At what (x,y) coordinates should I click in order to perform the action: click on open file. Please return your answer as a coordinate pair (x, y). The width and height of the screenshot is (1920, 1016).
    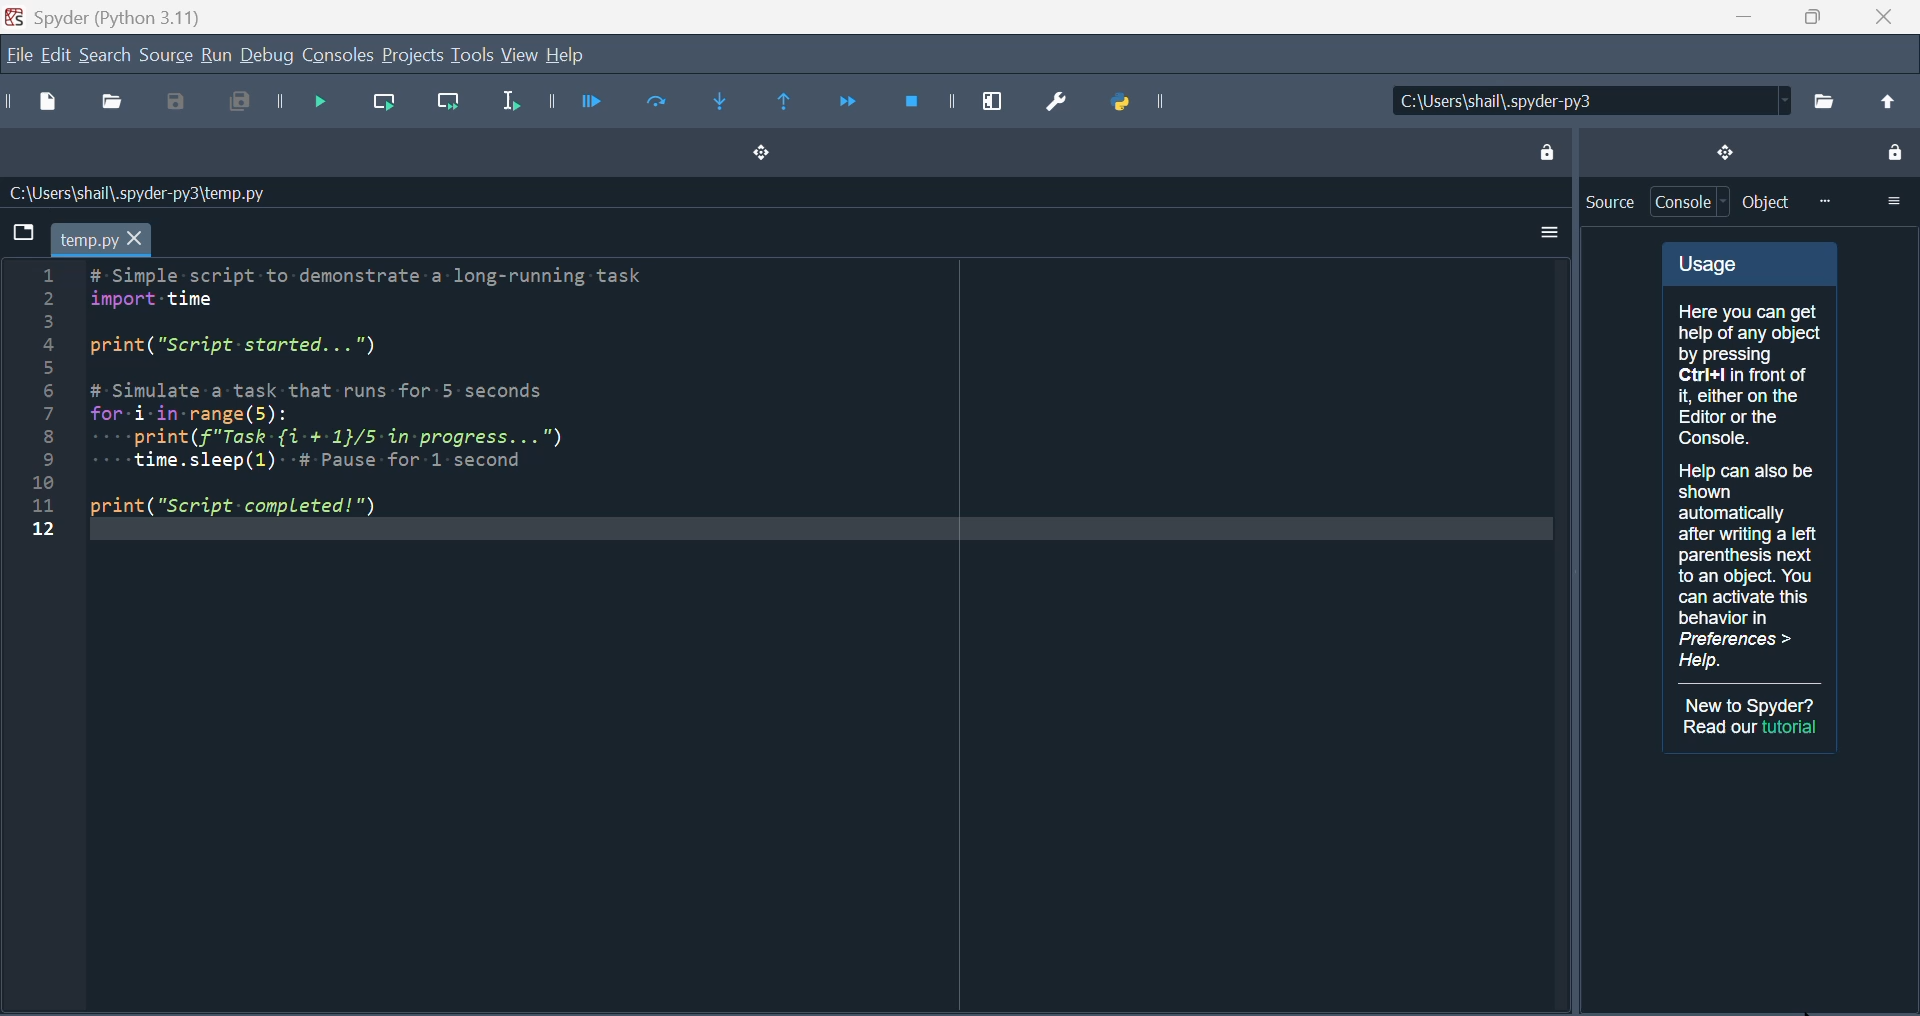
    Looking at the image, I should click on (116, 105).